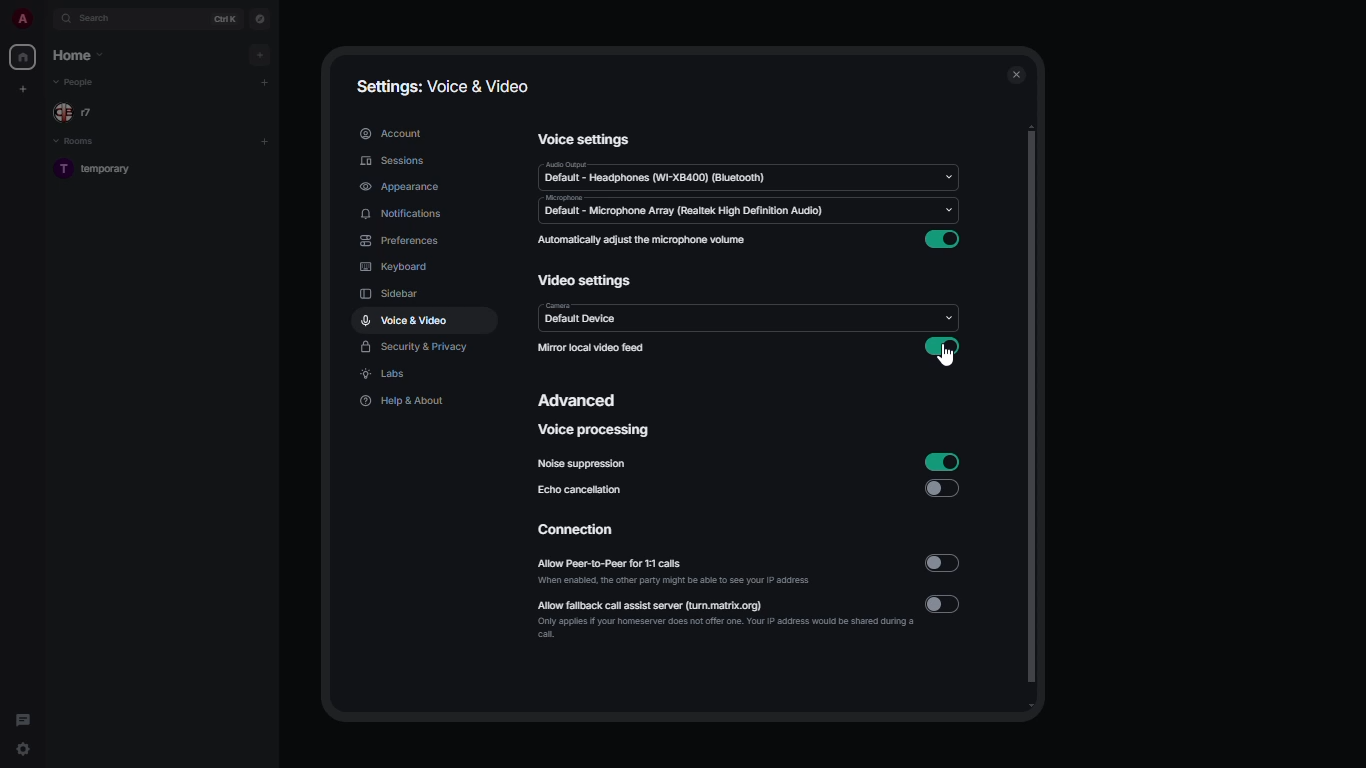 This screenshot has width=1366, height=768. Describe the element at coordinates (946, 357) in the screenshot. I see `cursor` at that location.